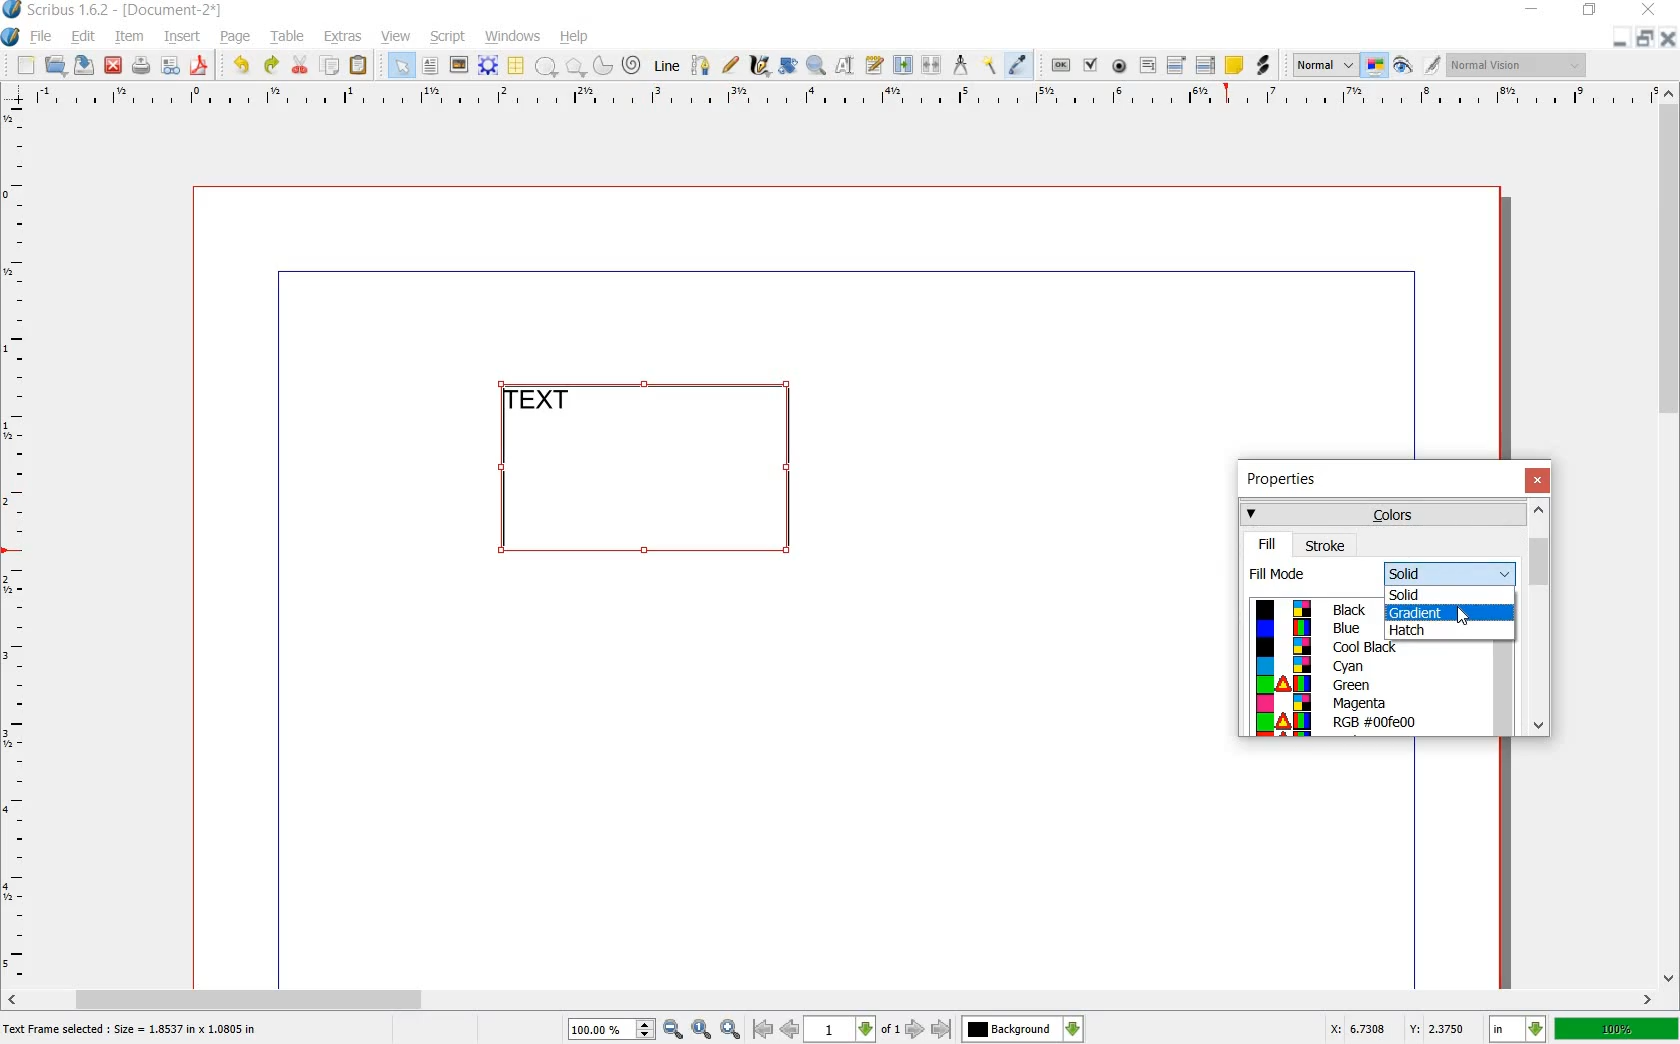  What do you see at coordinates (17, 544) in the screenshot?
I see `ruler` at bounding box center [17, 544].